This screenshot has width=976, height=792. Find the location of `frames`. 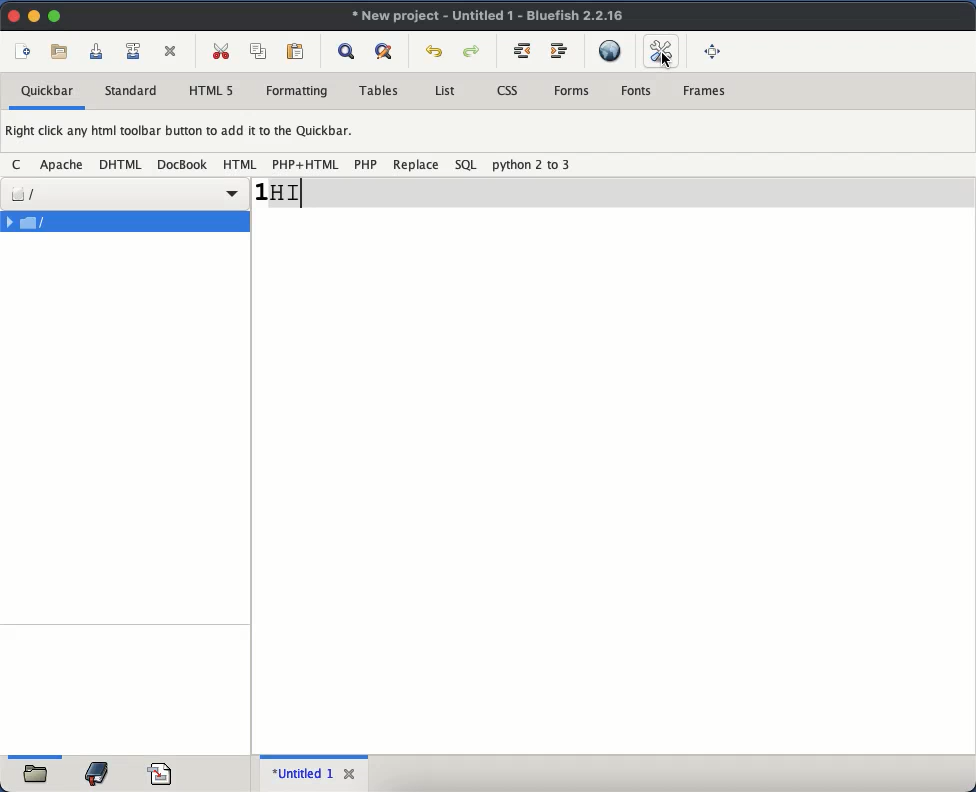

frames is located at coordinates (705, 90).